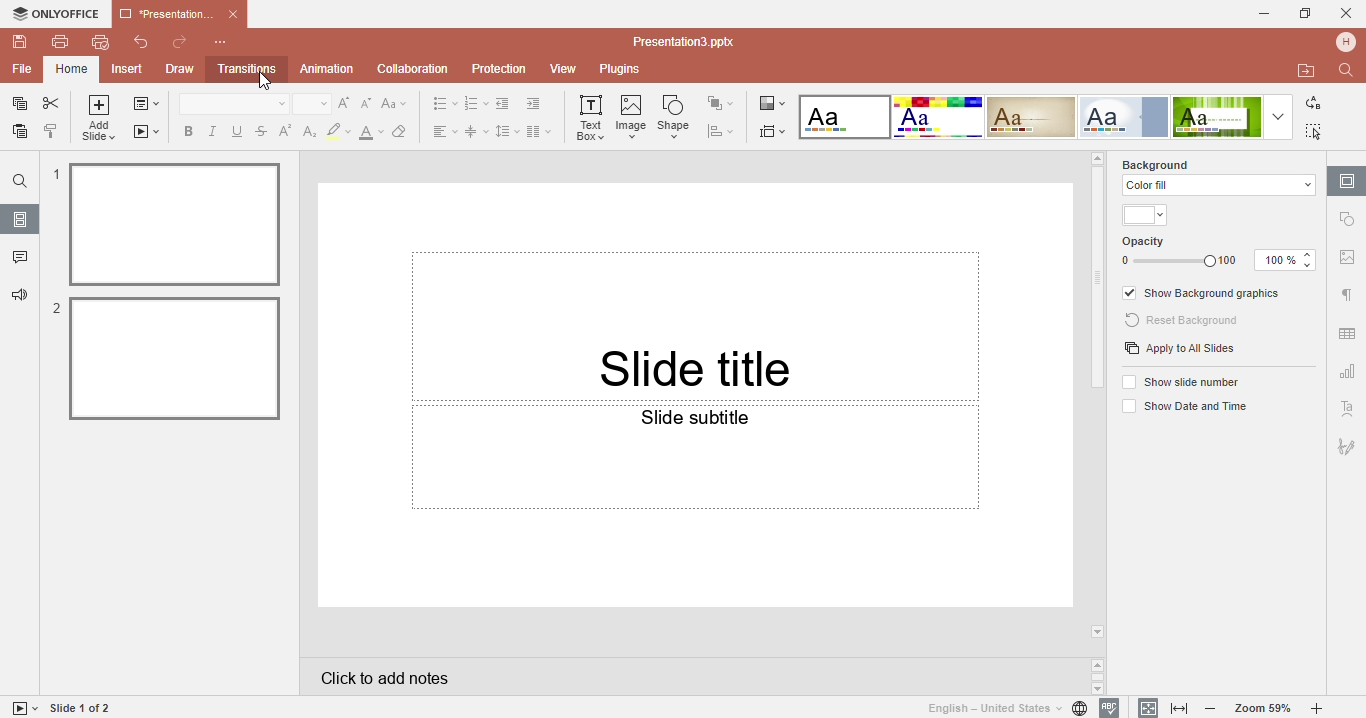 Image resolution: width=1366 pixels, height=718 pixels. I want to click on Cut, so click(52, 104).